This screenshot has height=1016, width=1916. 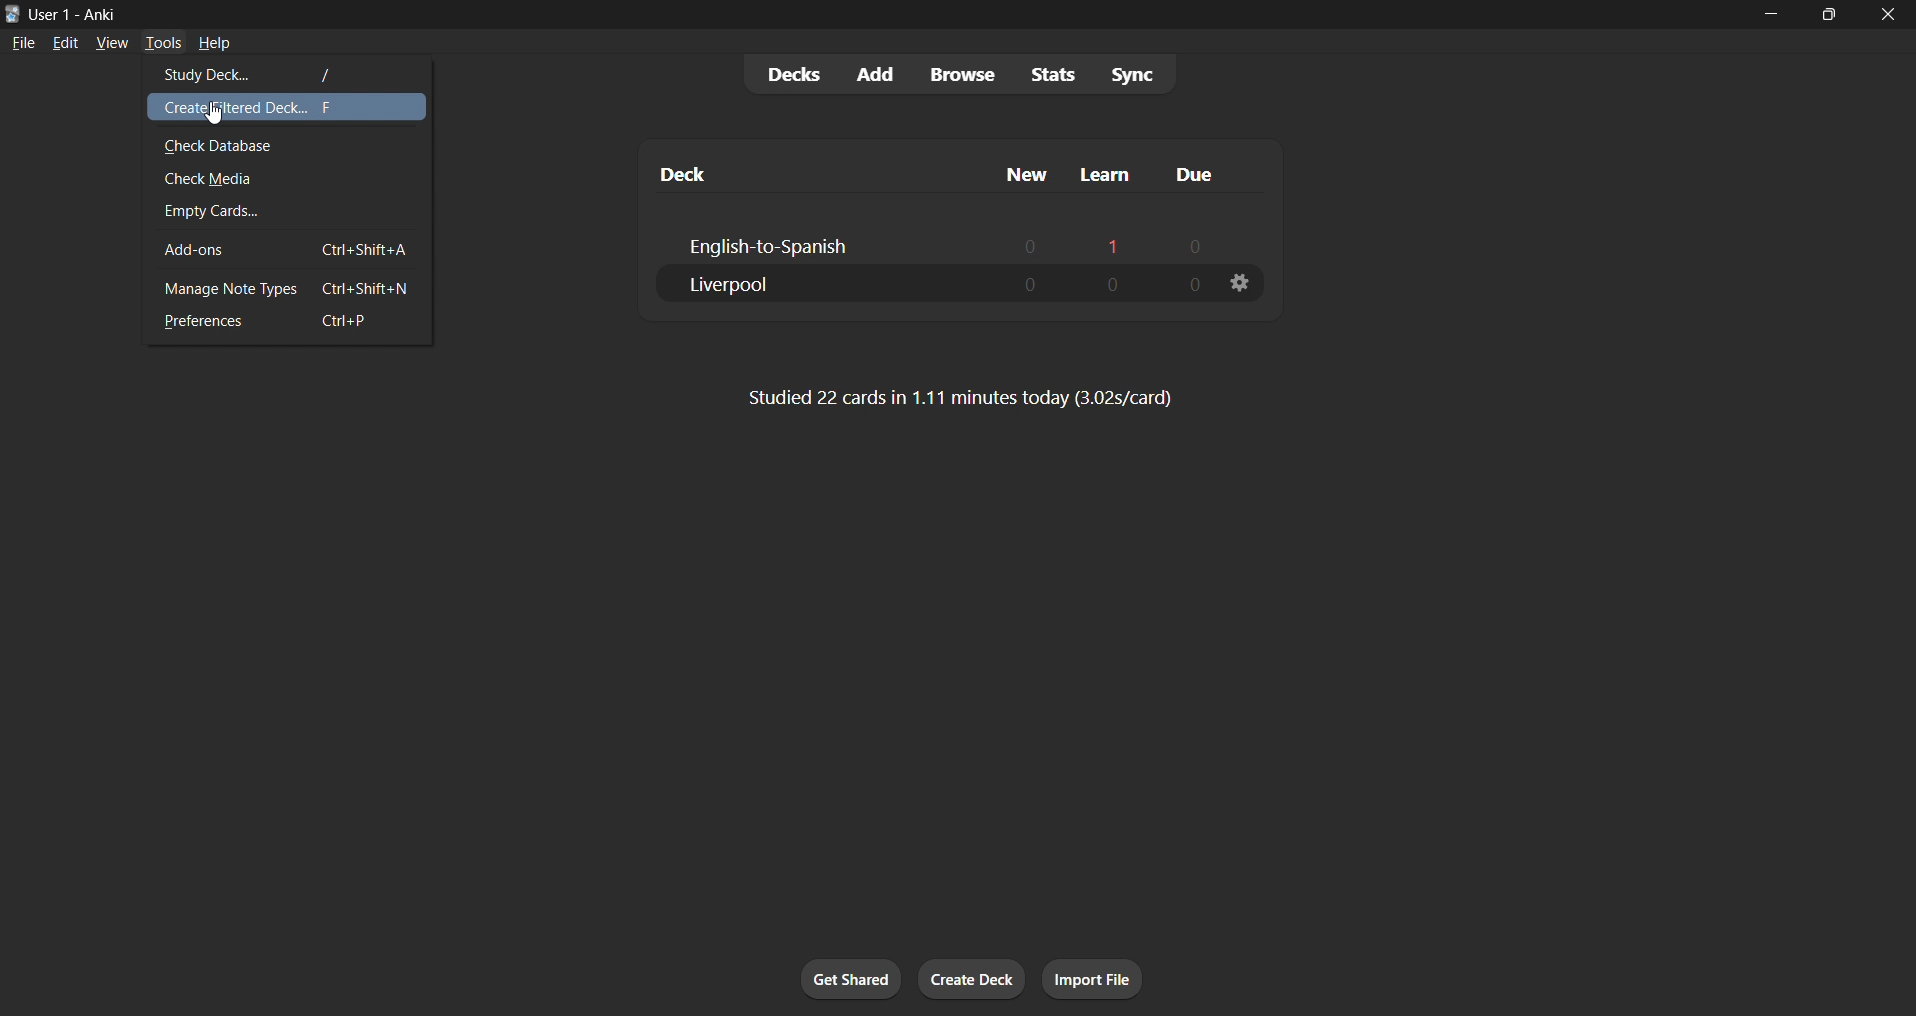 I want to click on 0, so click(x=1198, y=246).